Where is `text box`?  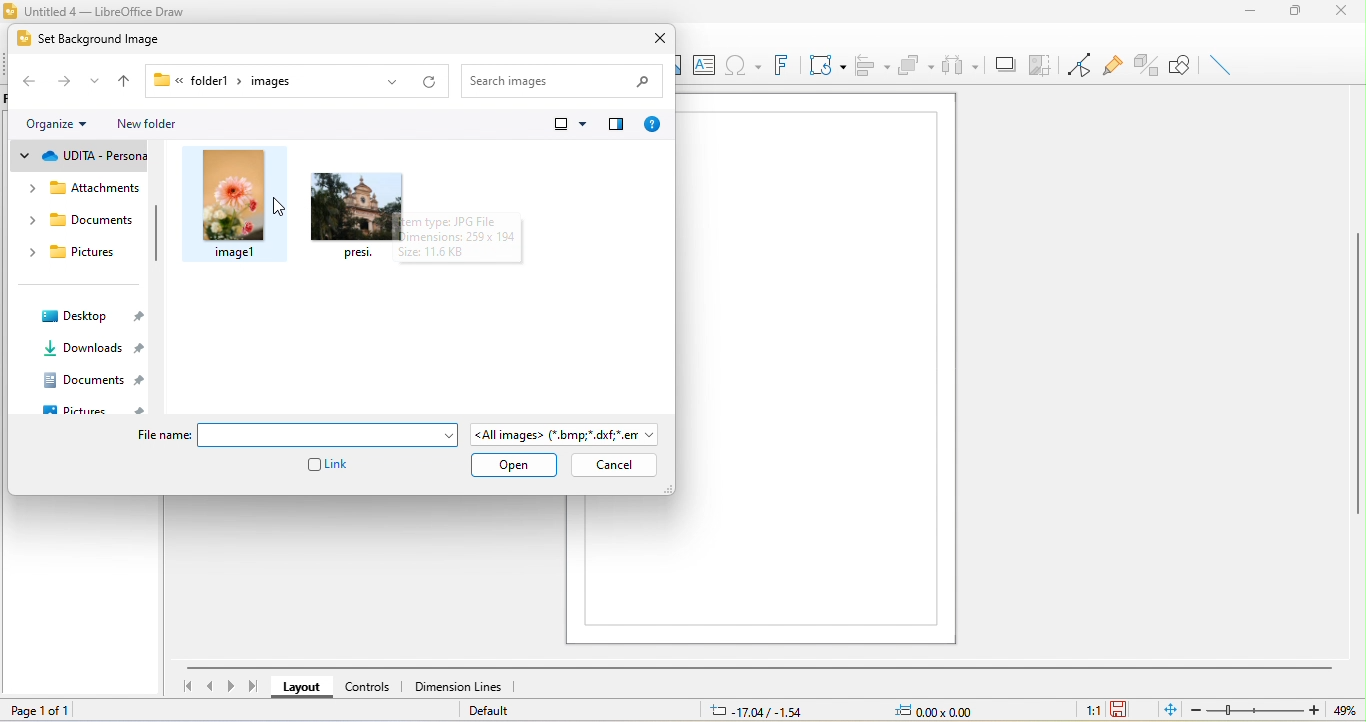
text box is located at coordinates (707, 67).